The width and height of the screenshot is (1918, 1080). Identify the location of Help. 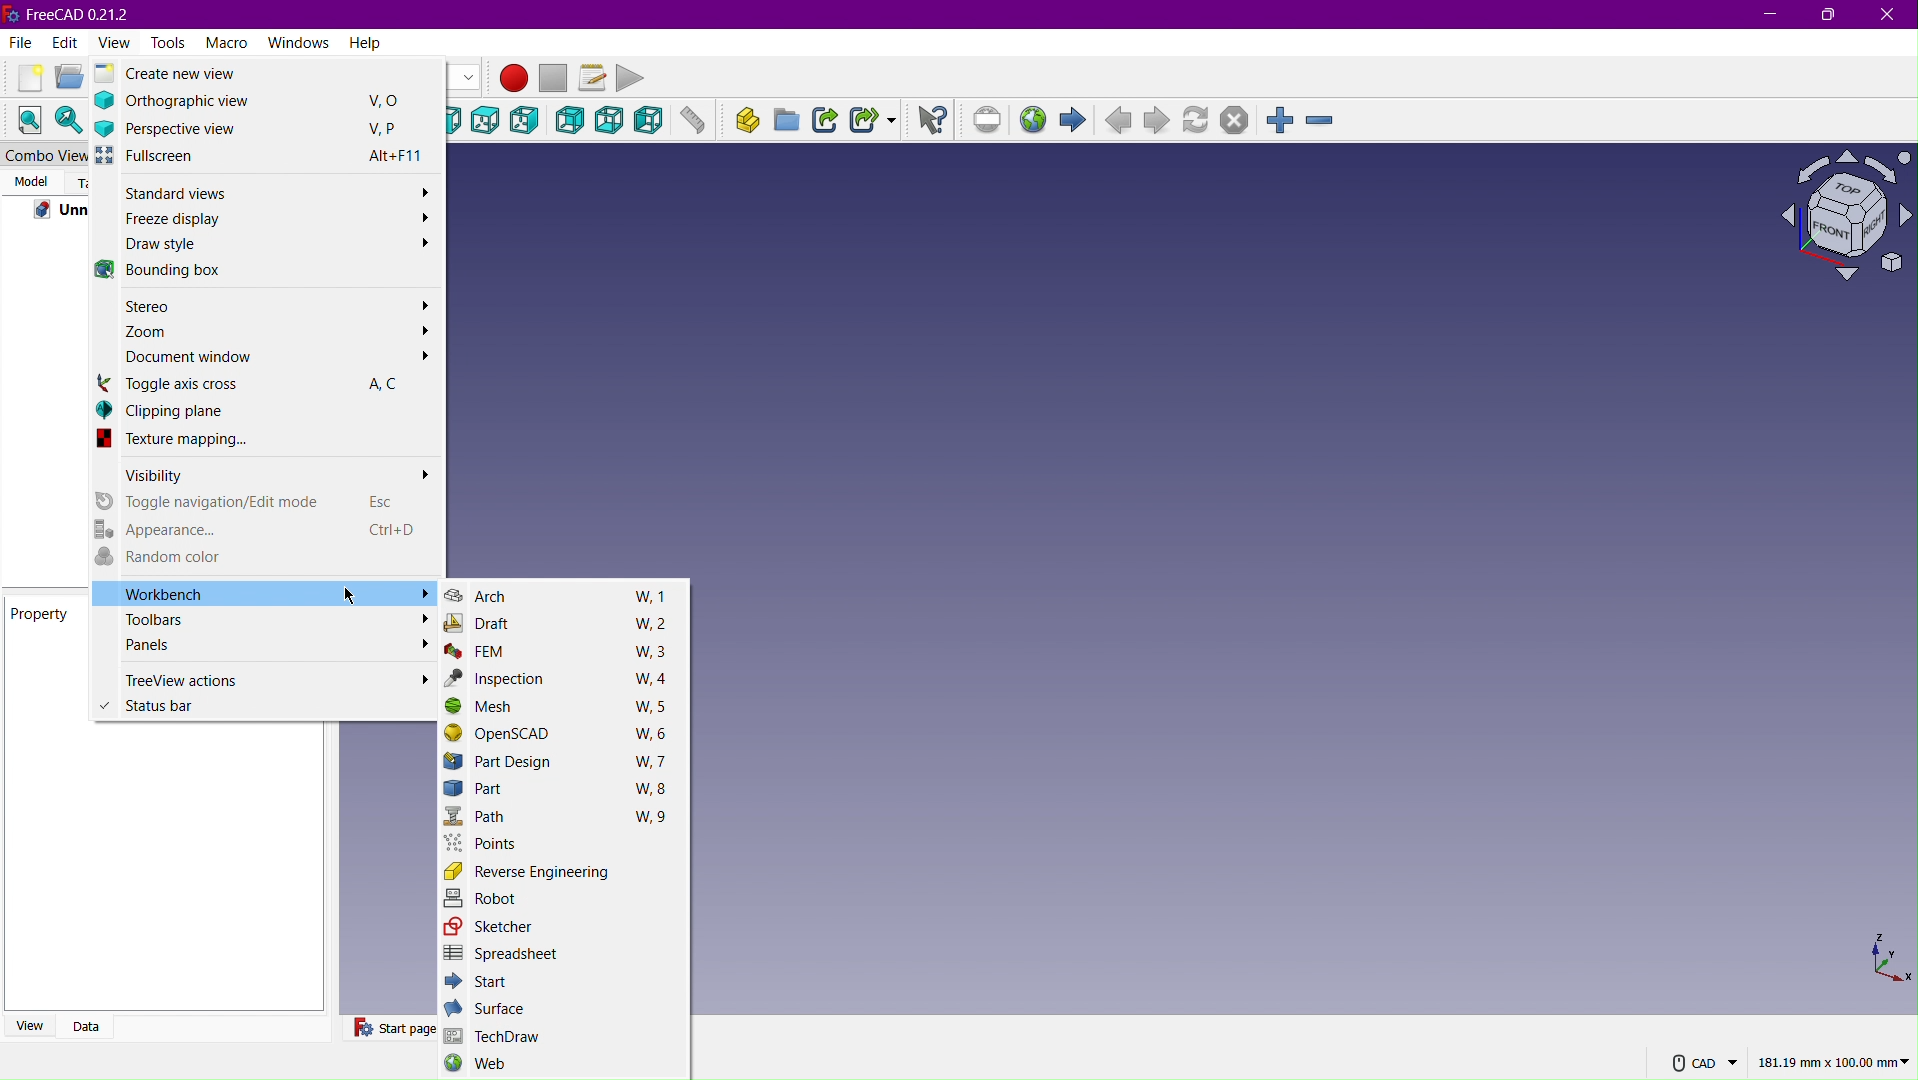
(370, 42).